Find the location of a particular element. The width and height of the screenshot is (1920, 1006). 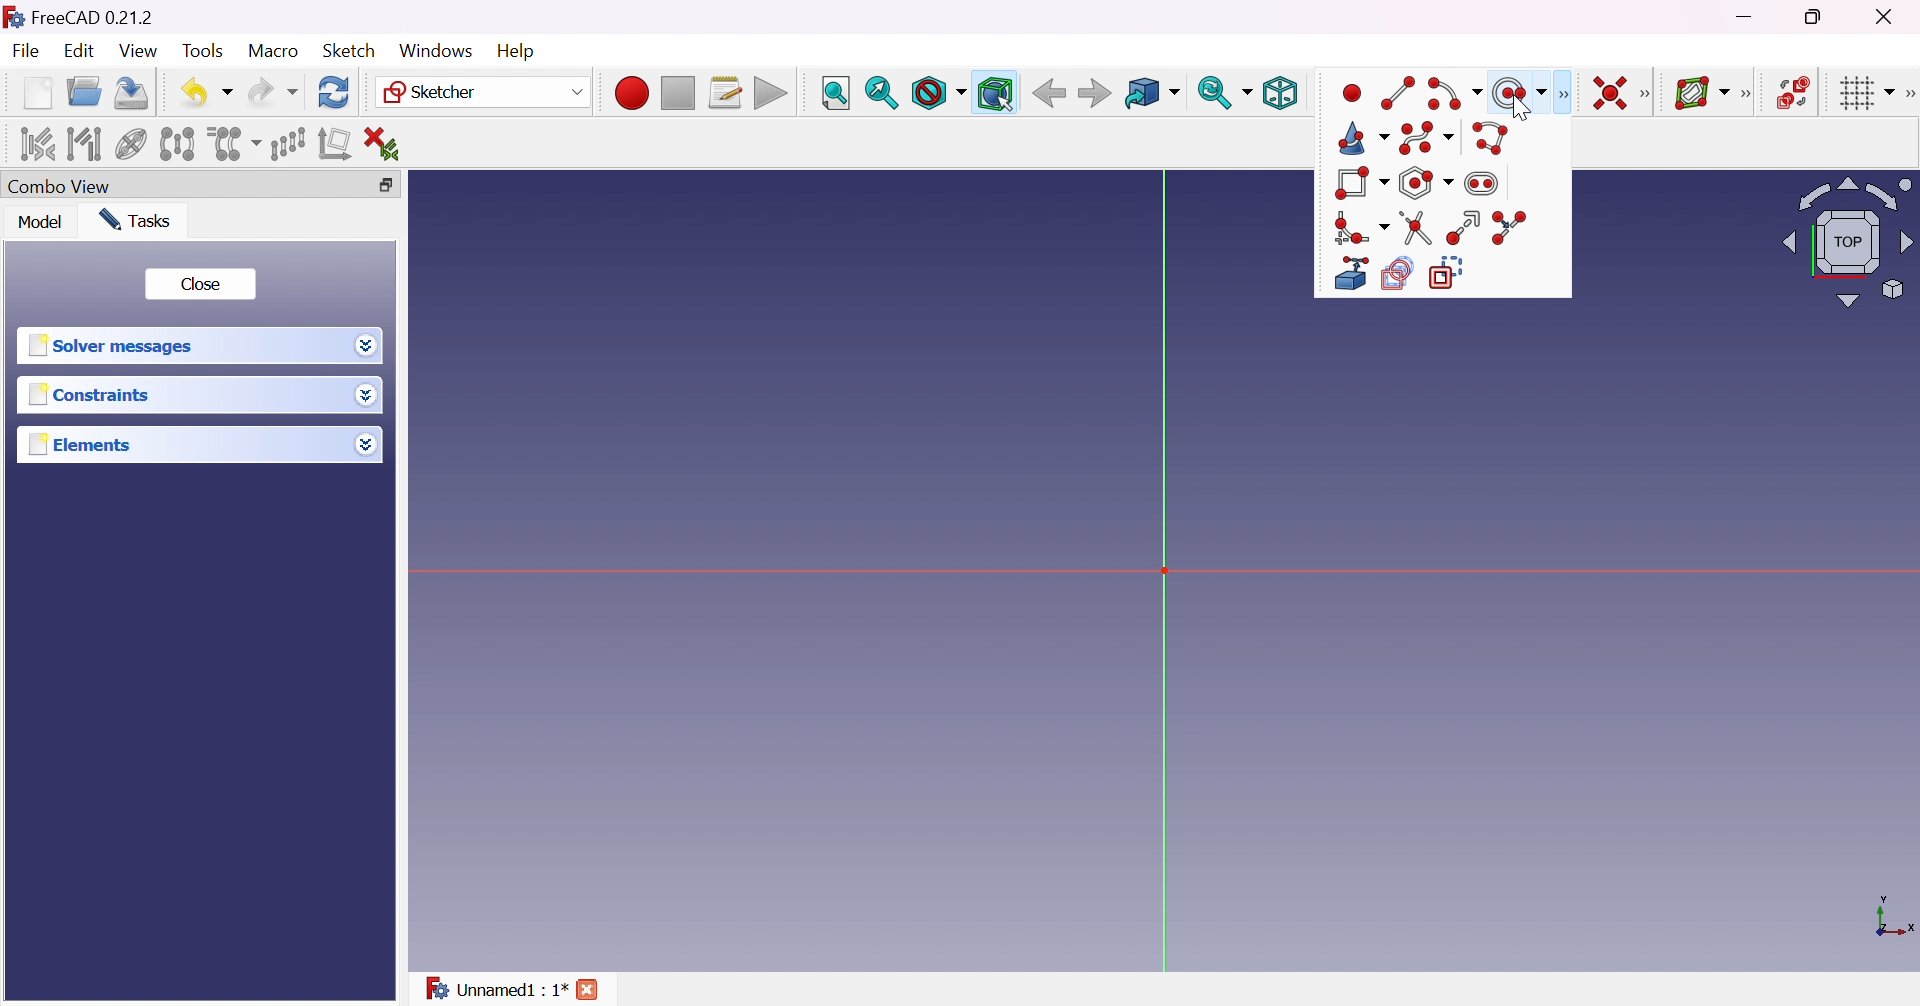

Remove axes alignment is located at coordinates (335, 145).